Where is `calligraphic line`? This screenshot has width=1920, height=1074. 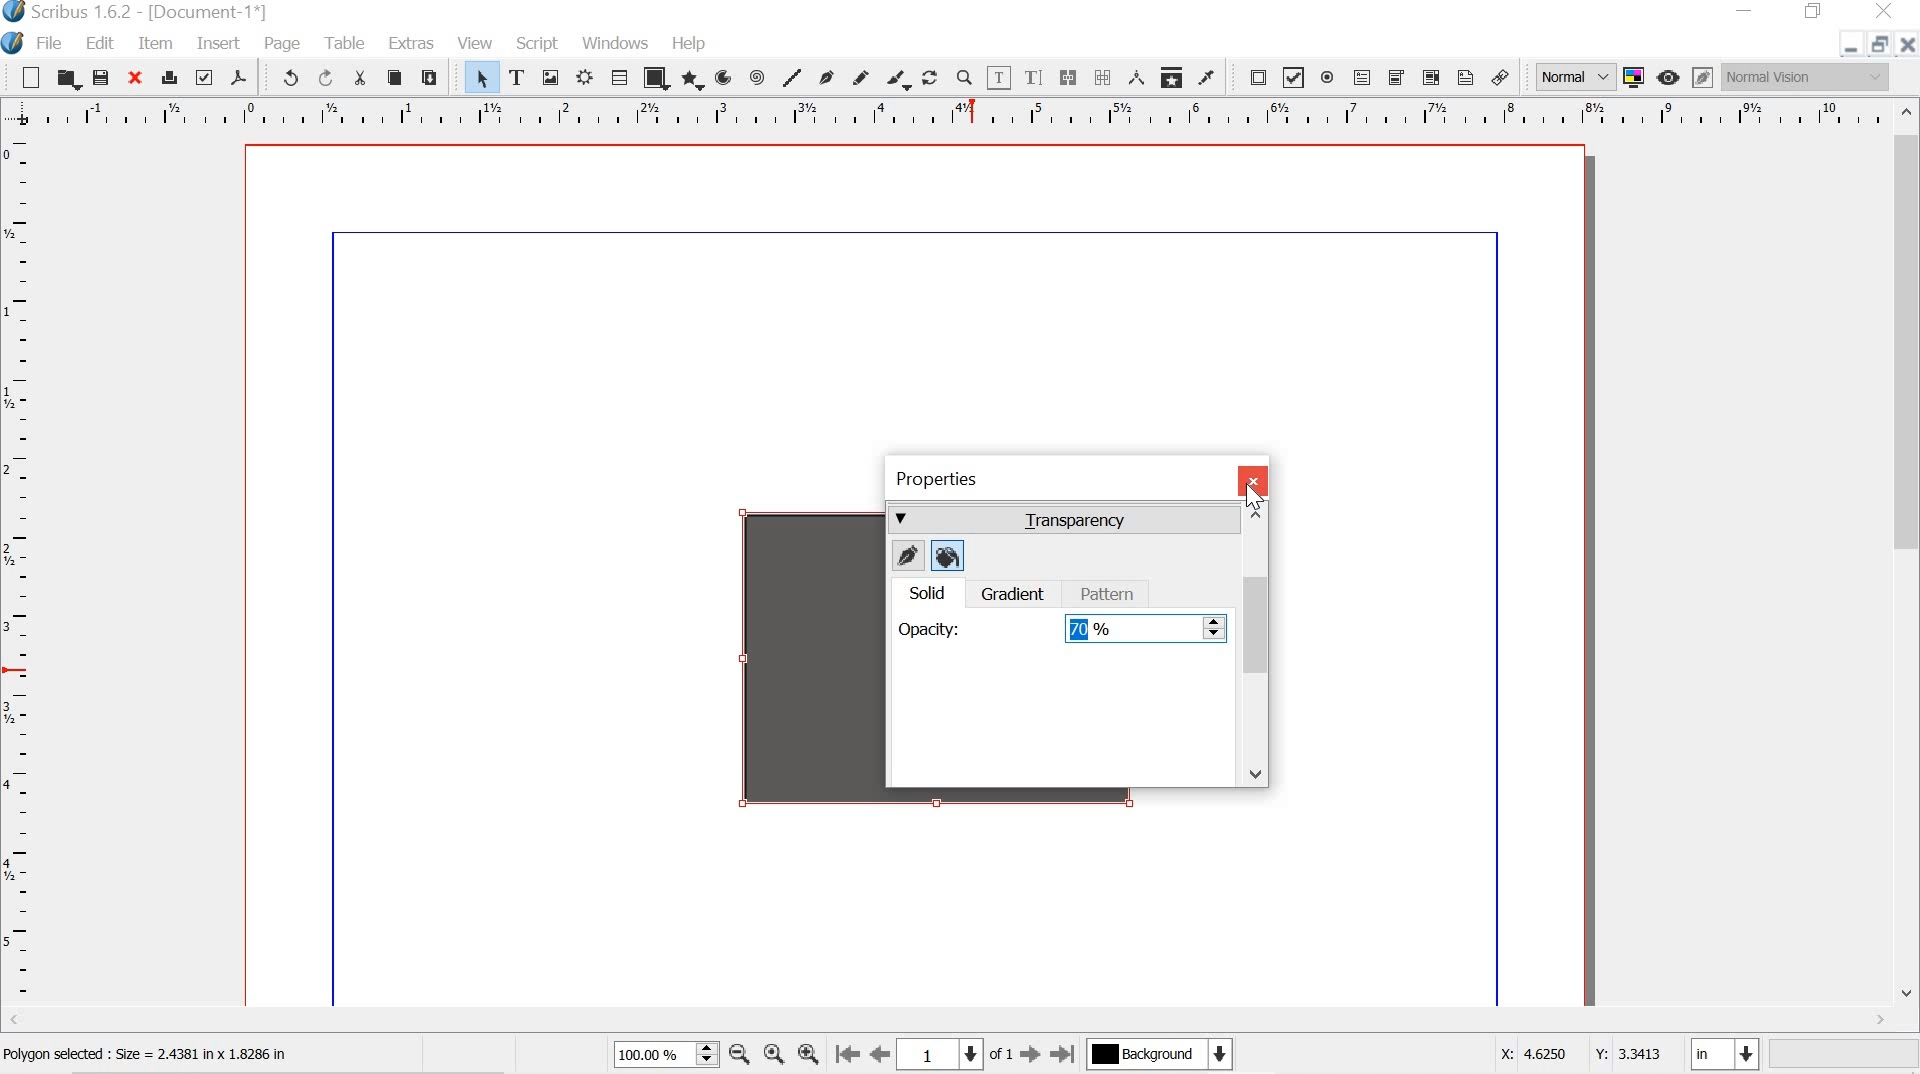
calligraphic line is located at coordinates (896, 79).